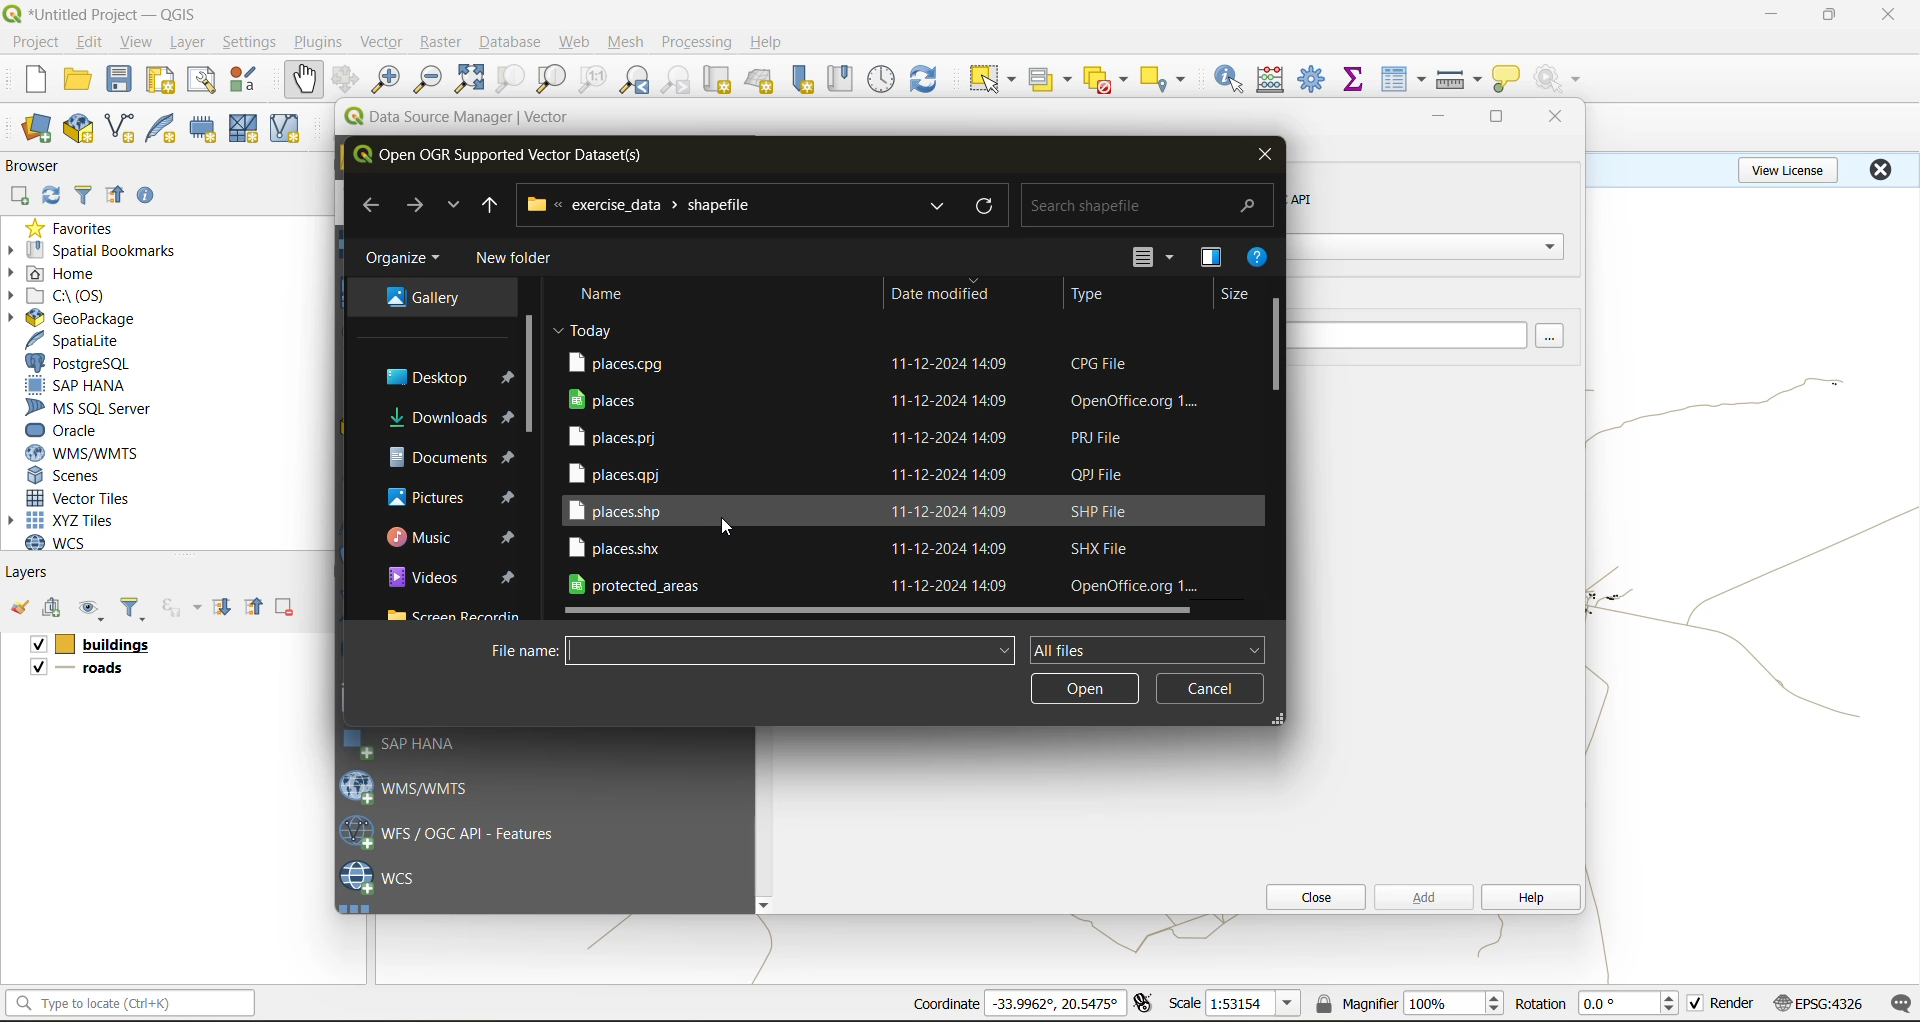 This screenshot has width=1920, height=1022. Describe the element at coordinates (380, 879) in the screenshot. I see `wcs` at that location.